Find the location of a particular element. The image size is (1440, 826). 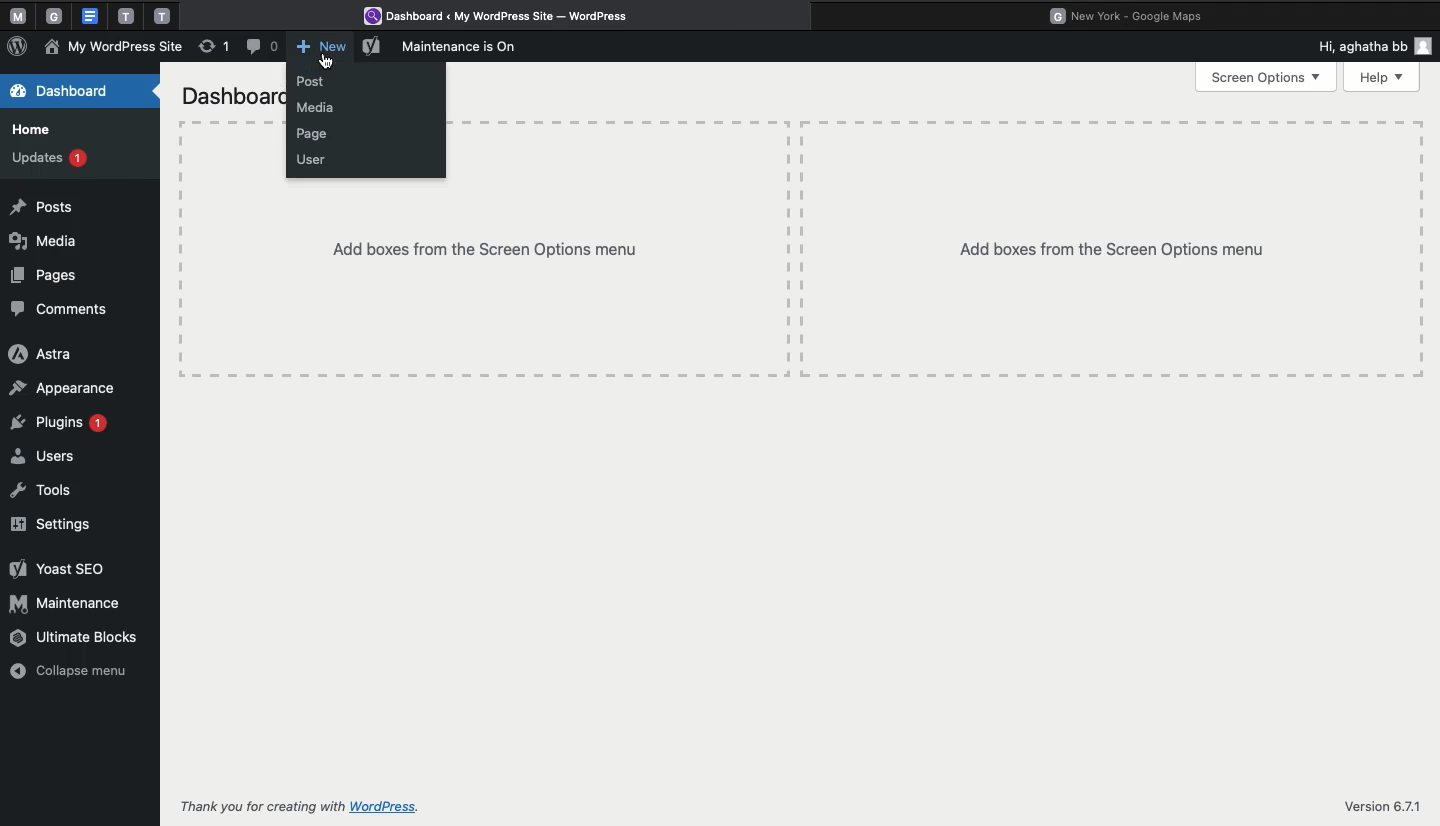

Thank you for creating with WordPress is located at coordinates (299, 806).